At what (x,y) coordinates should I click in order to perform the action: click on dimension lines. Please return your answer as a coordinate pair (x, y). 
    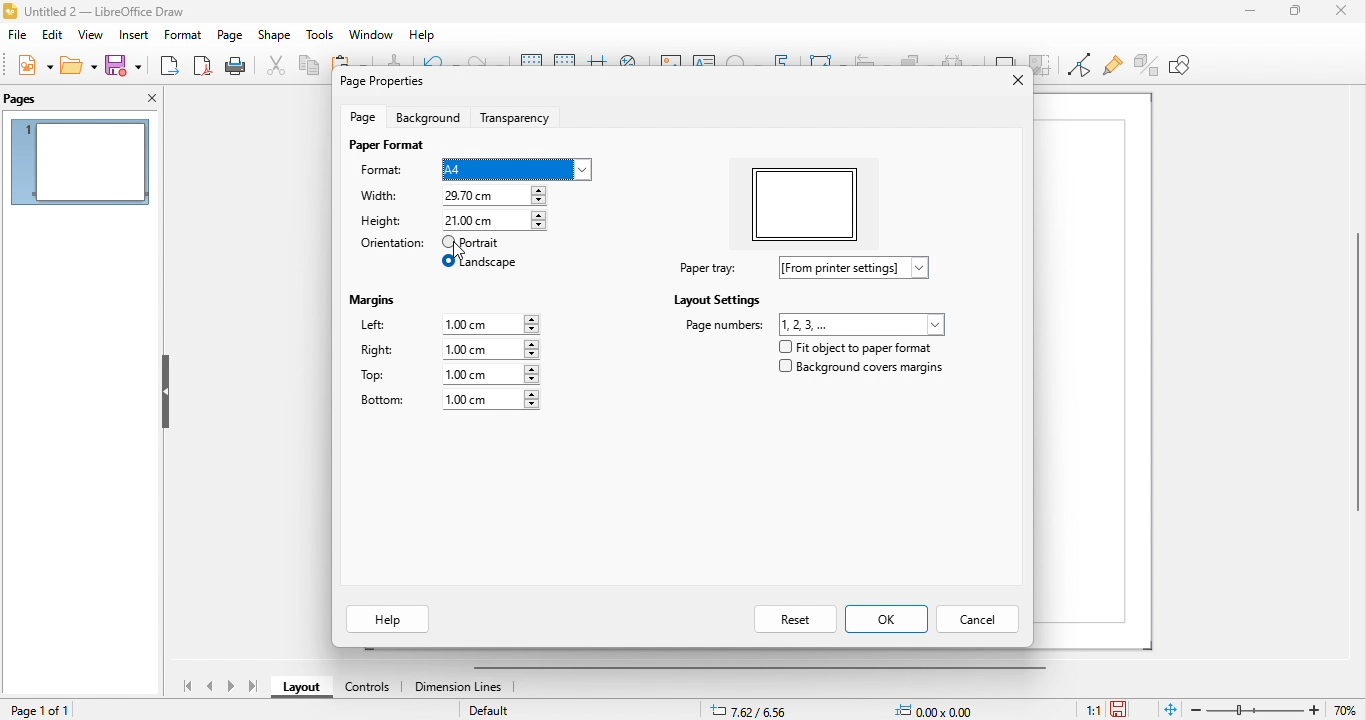
    Looking at the image, I should click on (462, 689).